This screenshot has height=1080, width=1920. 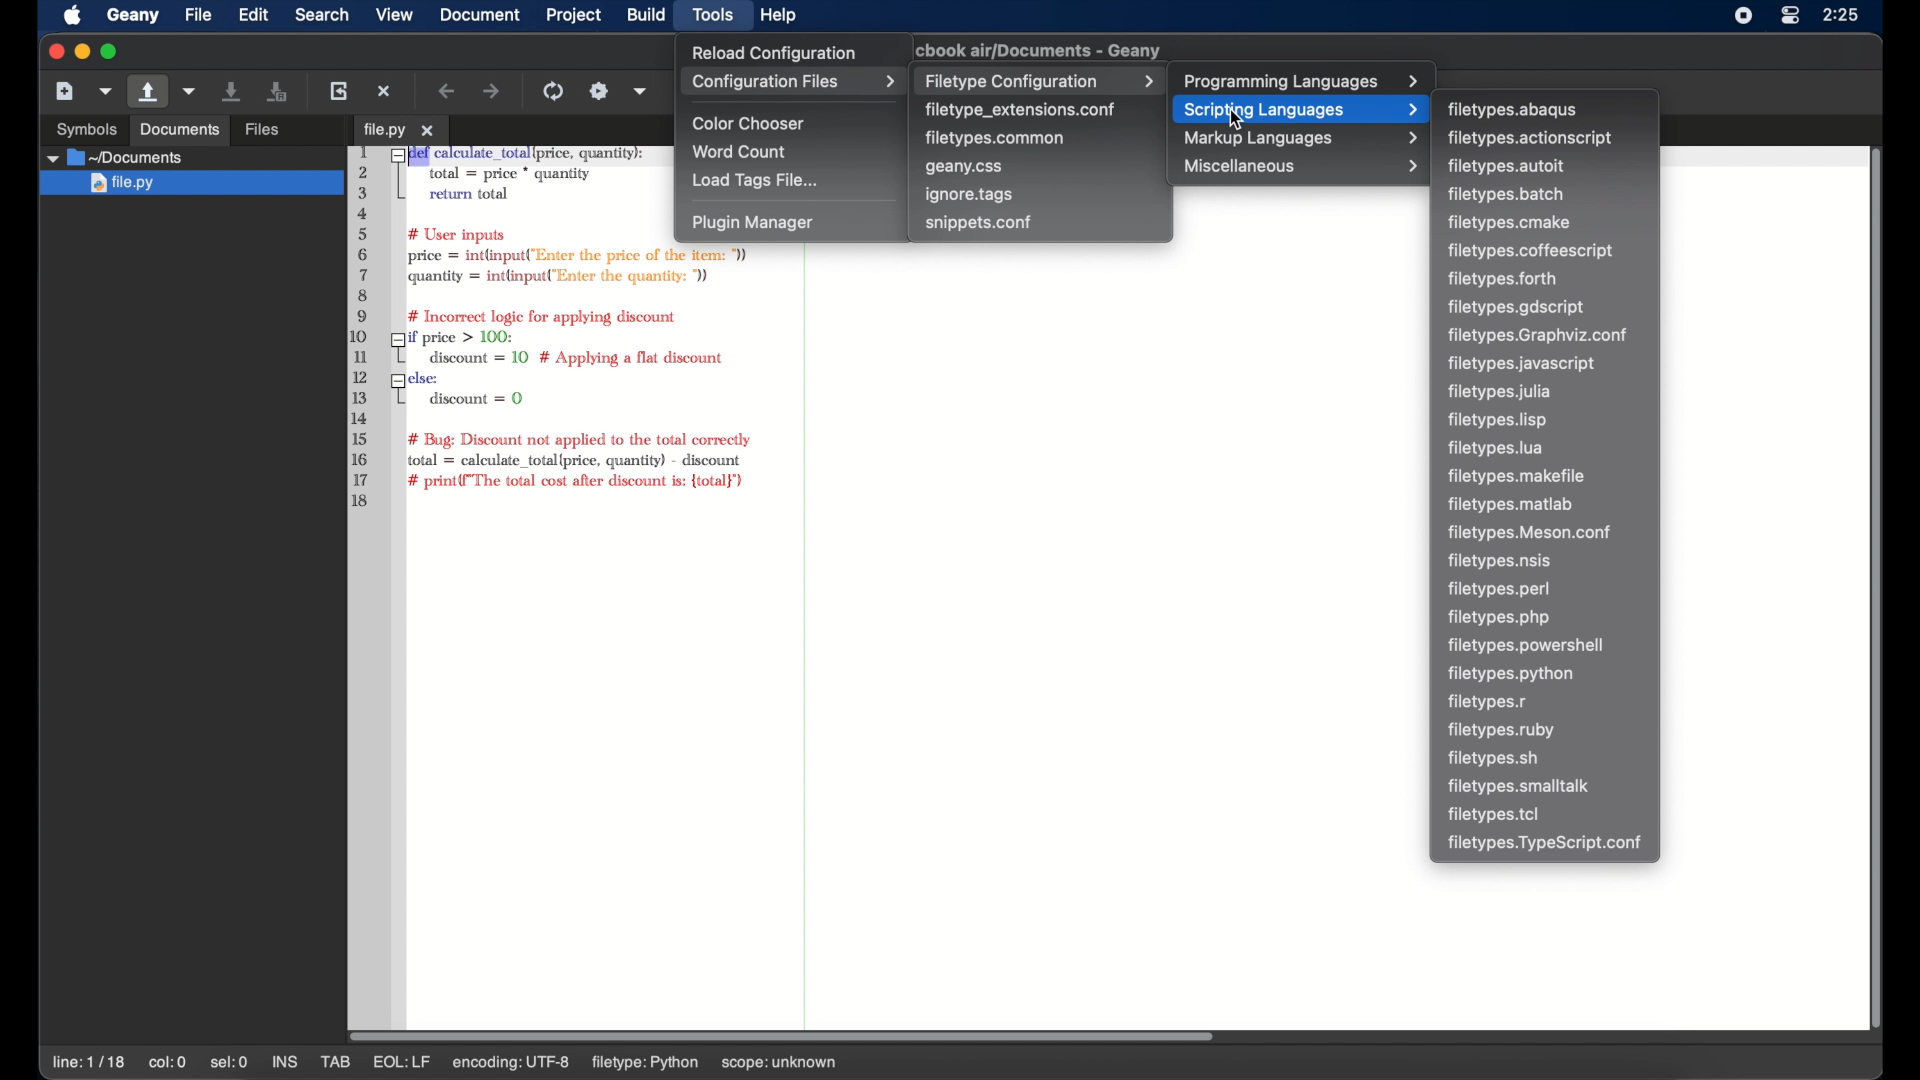 I want to click on geany, so click(x=1044, y=50).